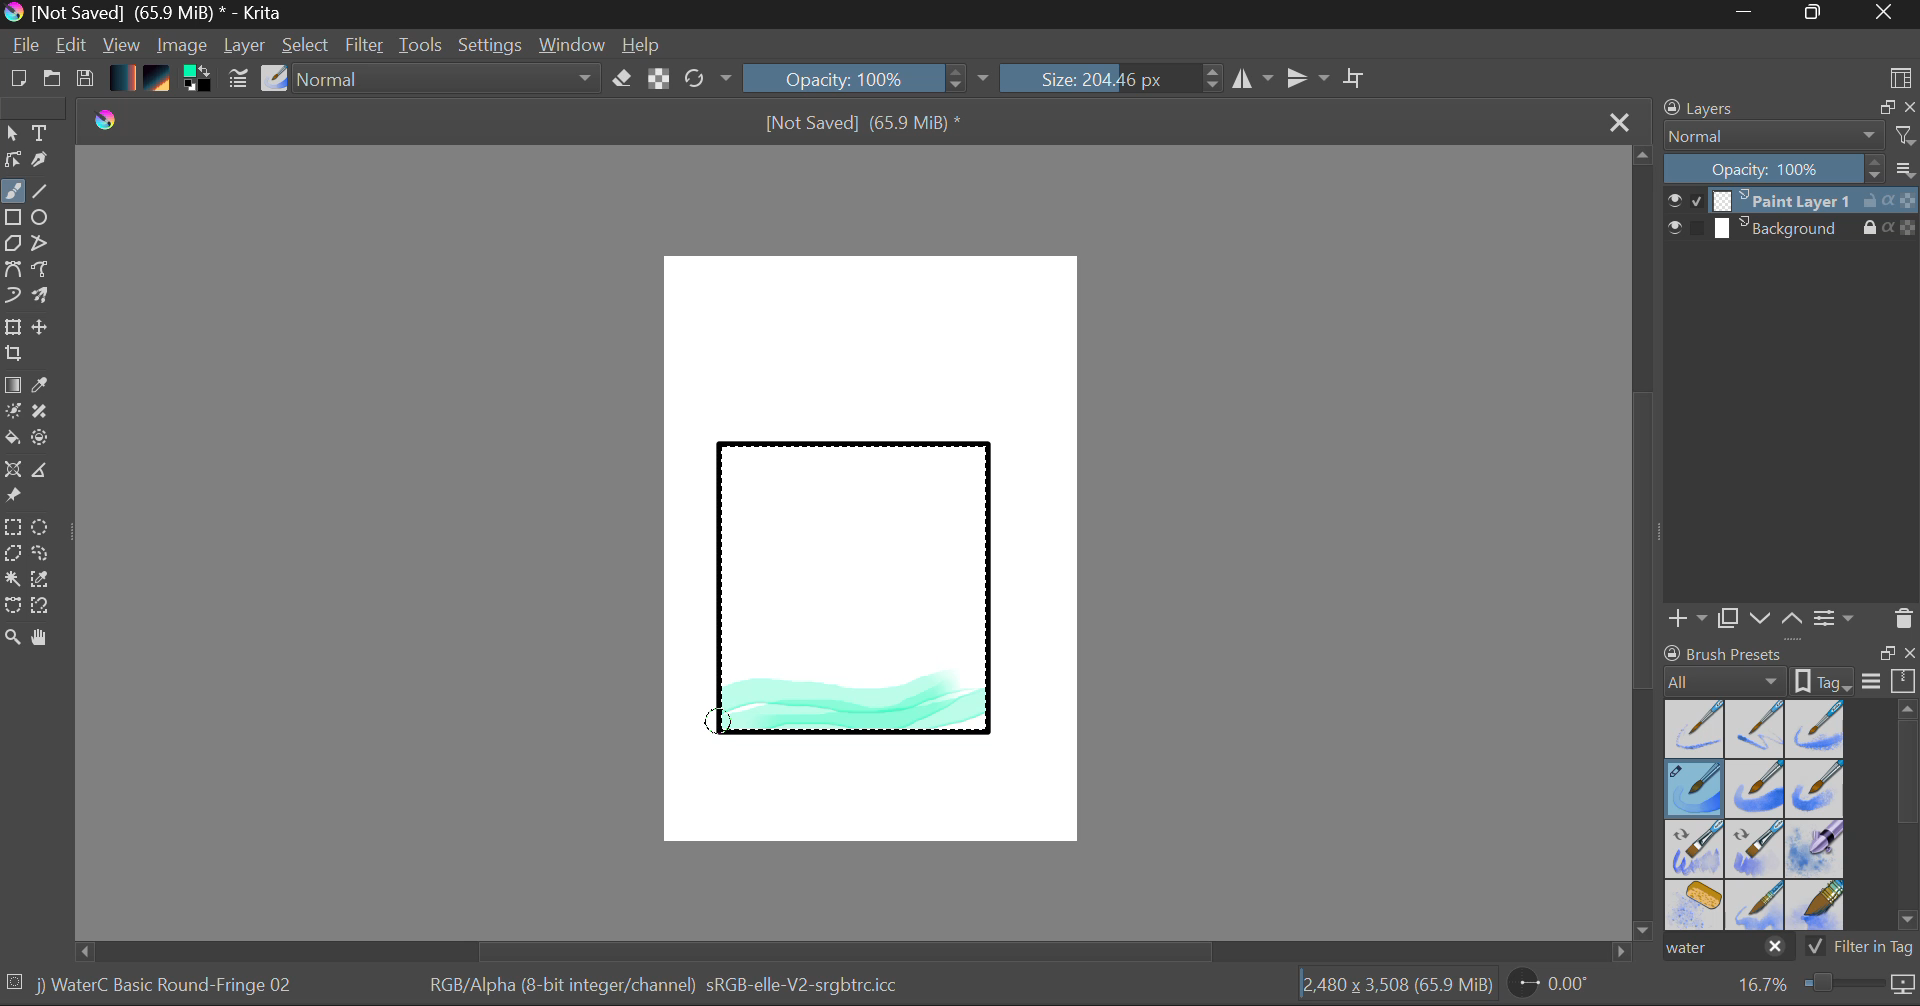  What do you see at coordinates (12, 530) in the screenshot?
I see `Rectangle Selection Tool` at bounding box center [12, 530].